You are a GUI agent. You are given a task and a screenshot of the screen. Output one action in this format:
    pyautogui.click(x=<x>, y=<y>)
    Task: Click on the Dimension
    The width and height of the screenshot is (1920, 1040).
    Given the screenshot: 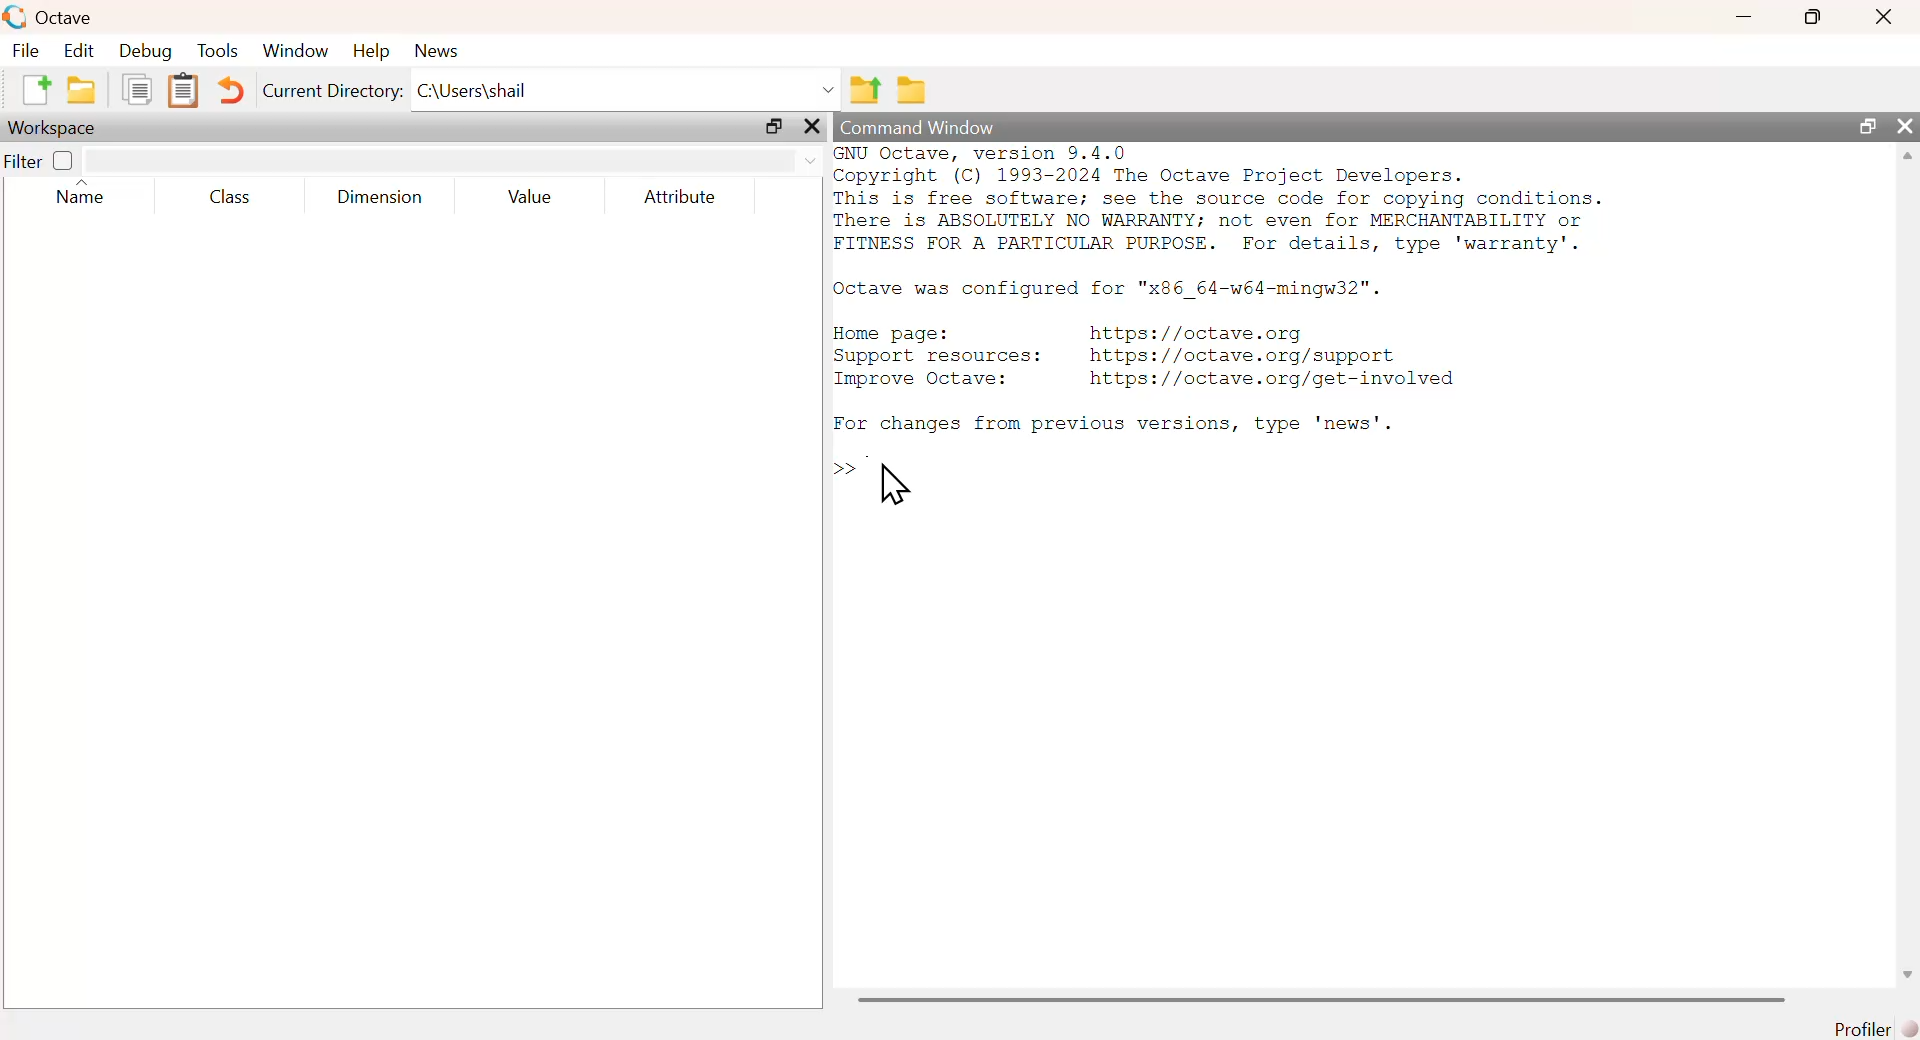 What is the action you would take?
    pyautogui.click(x=387, y=197)
    